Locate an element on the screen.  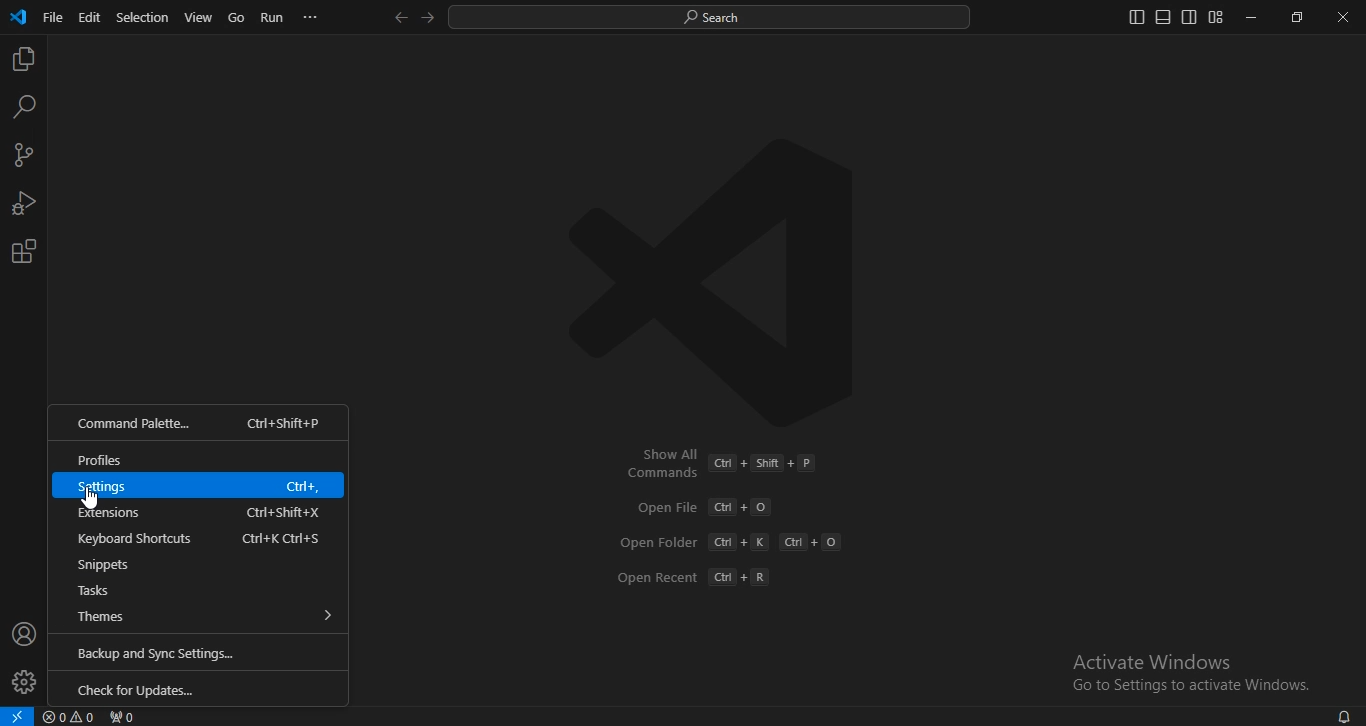
go forward is located at coordinates (427, 16).